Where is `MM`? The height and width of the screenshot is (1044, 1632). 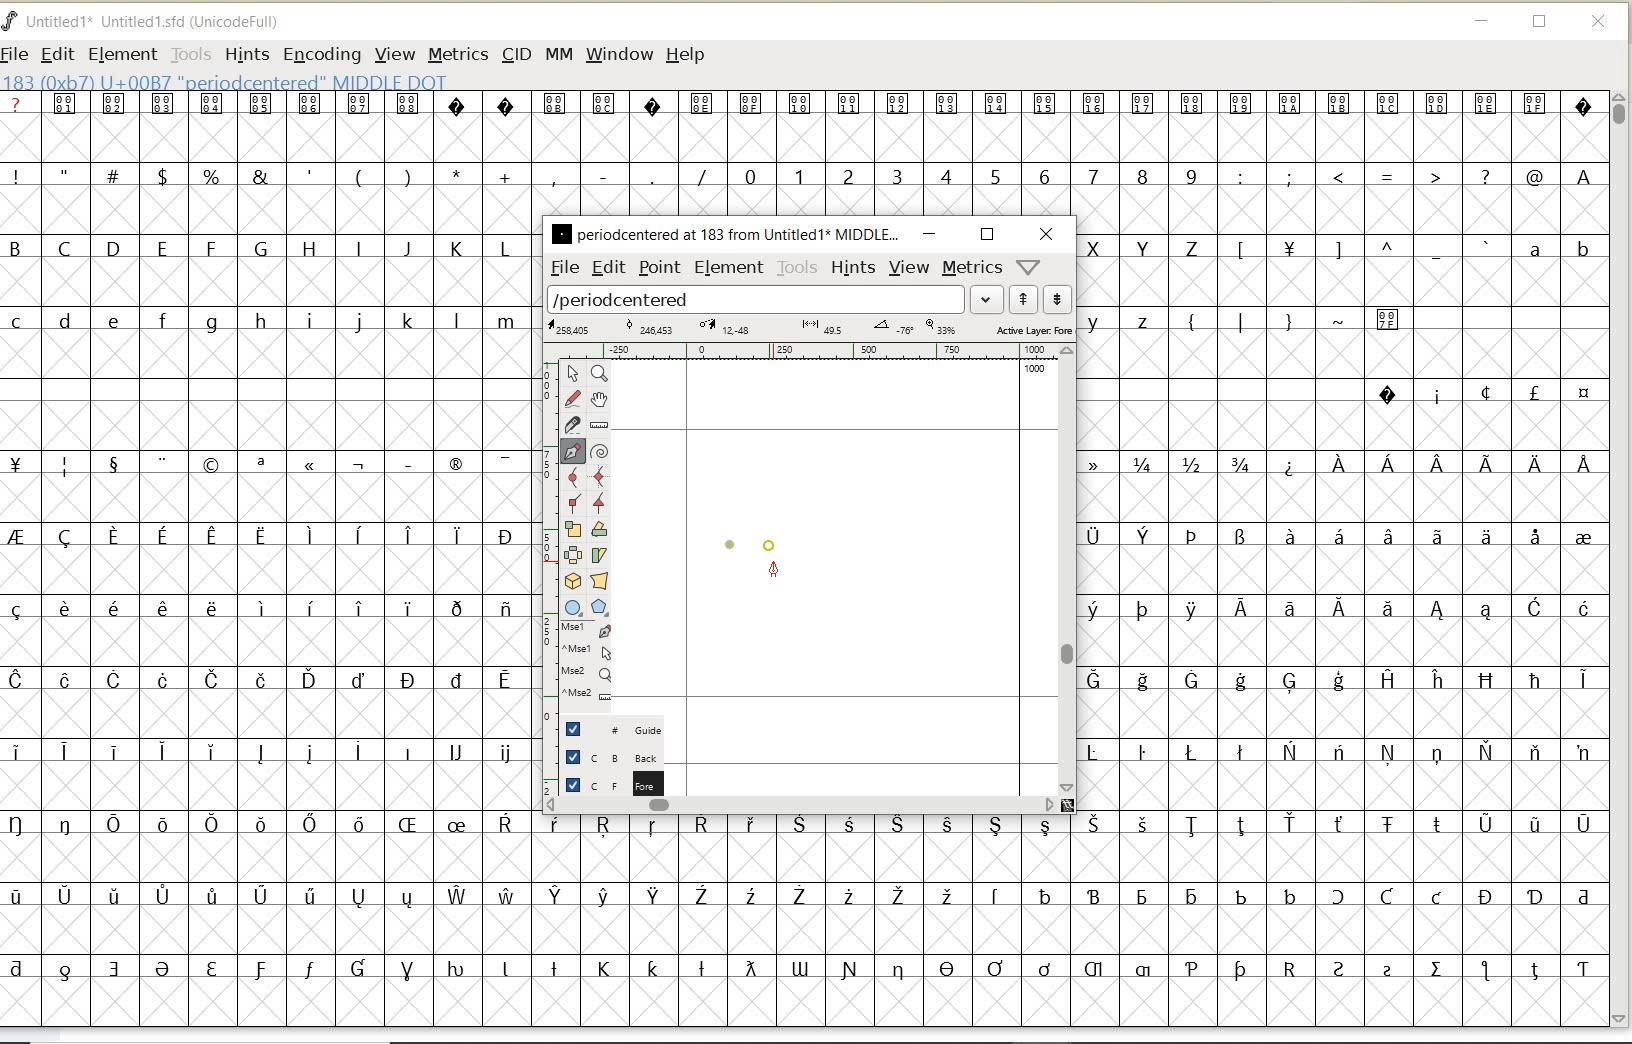
MM is located at coordinates (559, 55).